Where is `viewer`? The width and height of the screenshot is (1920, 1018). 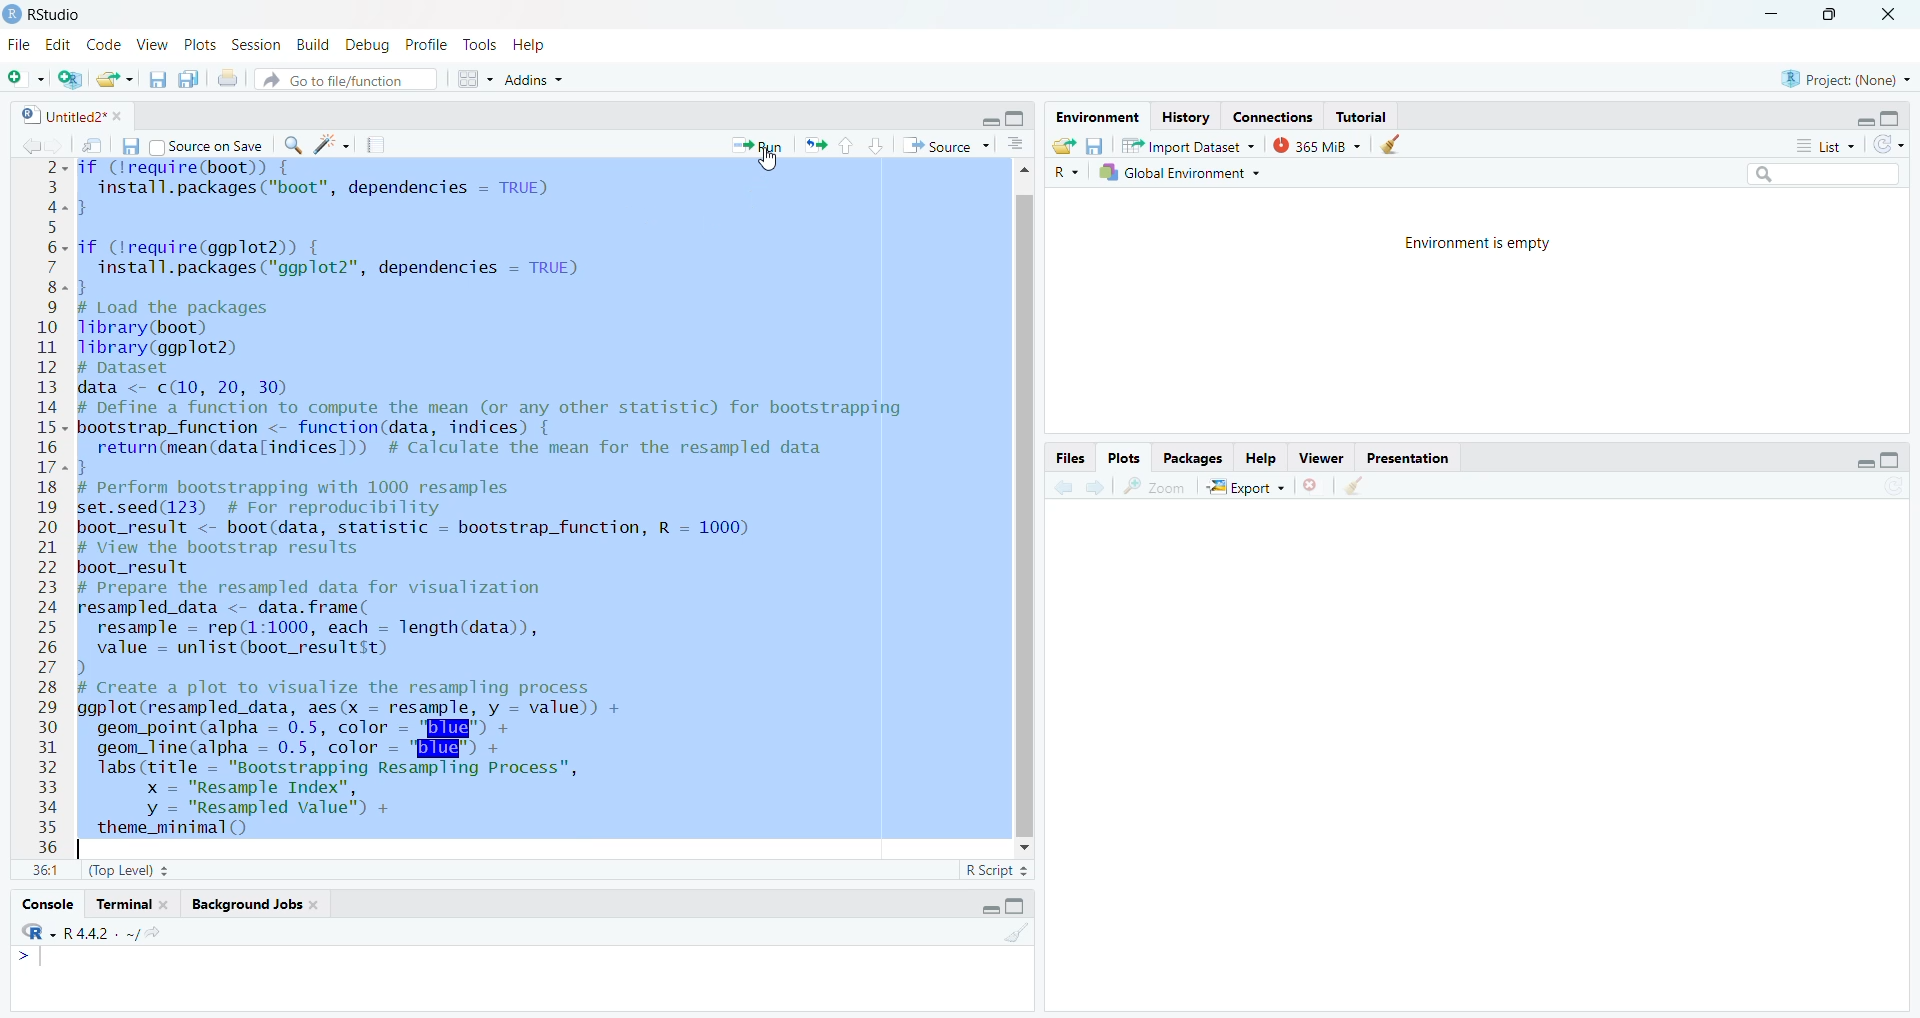 viewer is located at coordinates (1323, 457).